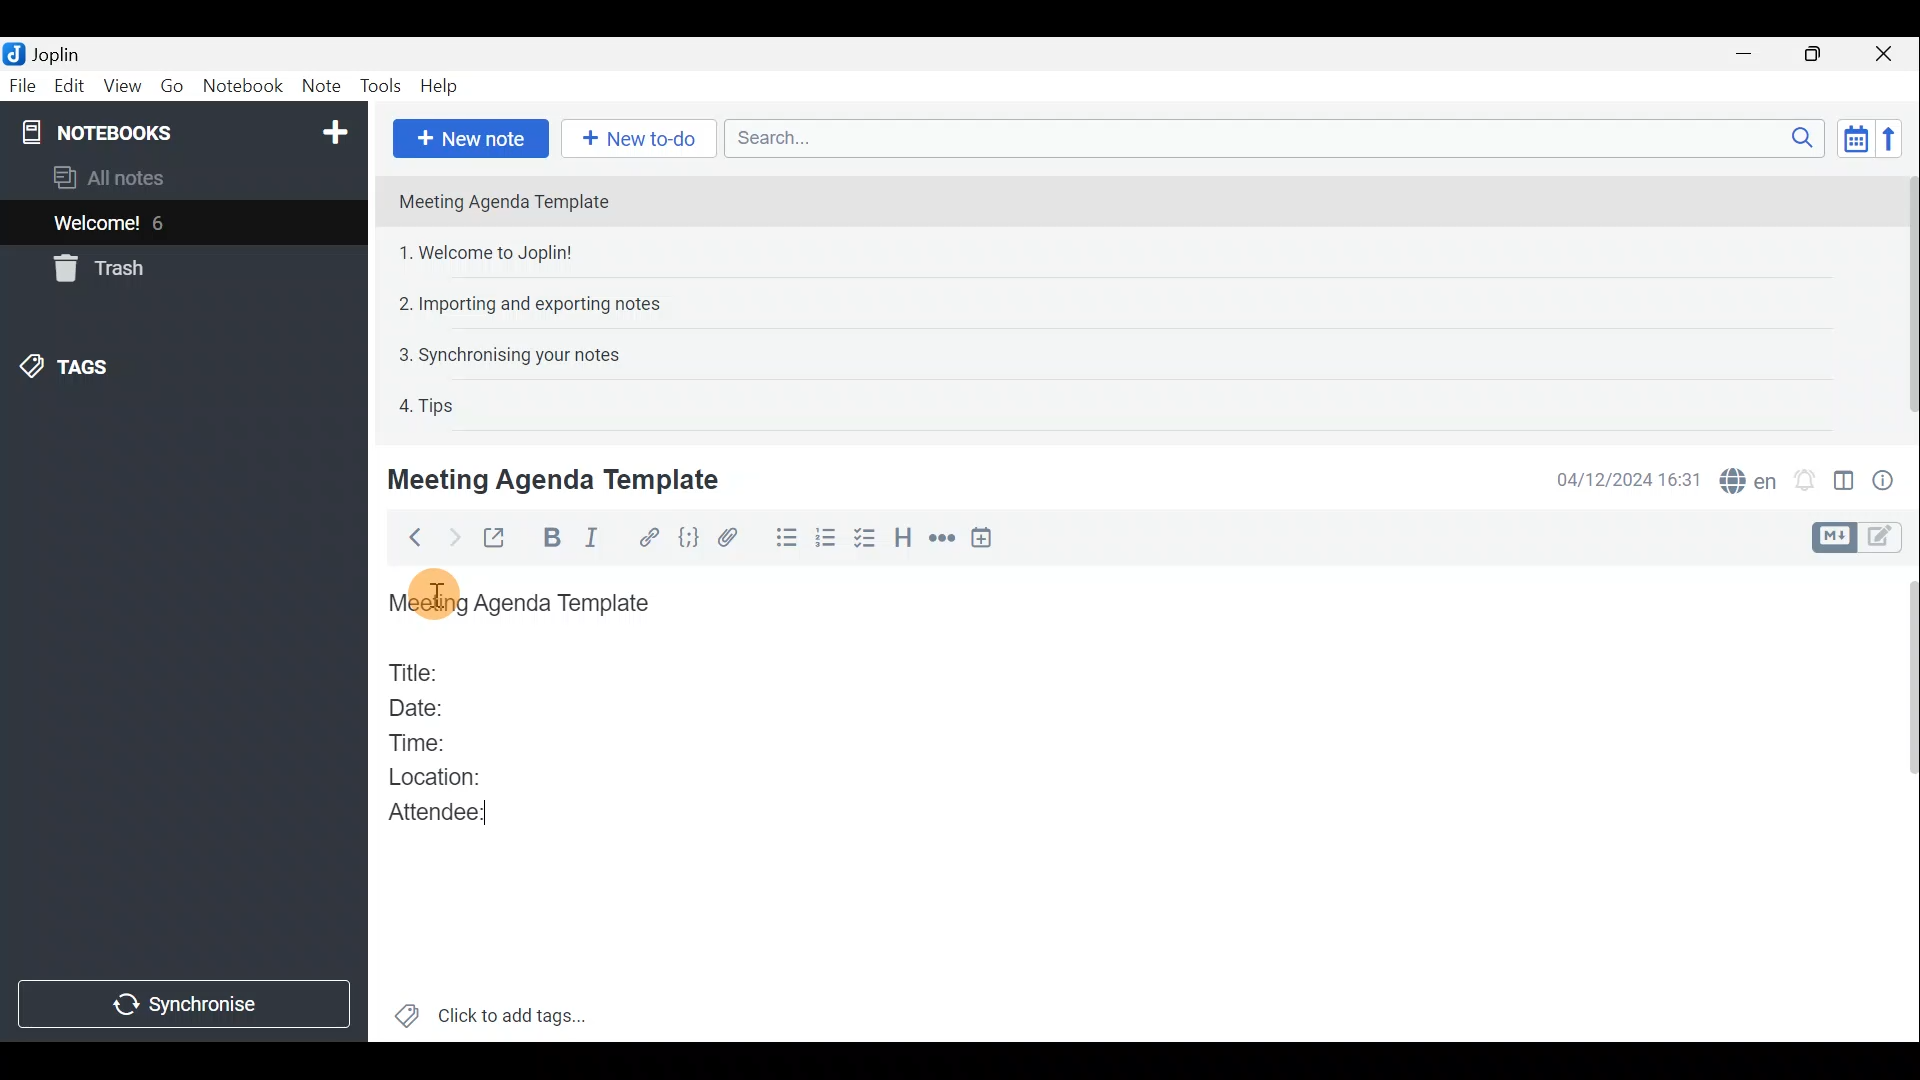  What do you see at coordinates (418, 739) in the screenshot?
I see `Time:` at bounding box center [418, 739].